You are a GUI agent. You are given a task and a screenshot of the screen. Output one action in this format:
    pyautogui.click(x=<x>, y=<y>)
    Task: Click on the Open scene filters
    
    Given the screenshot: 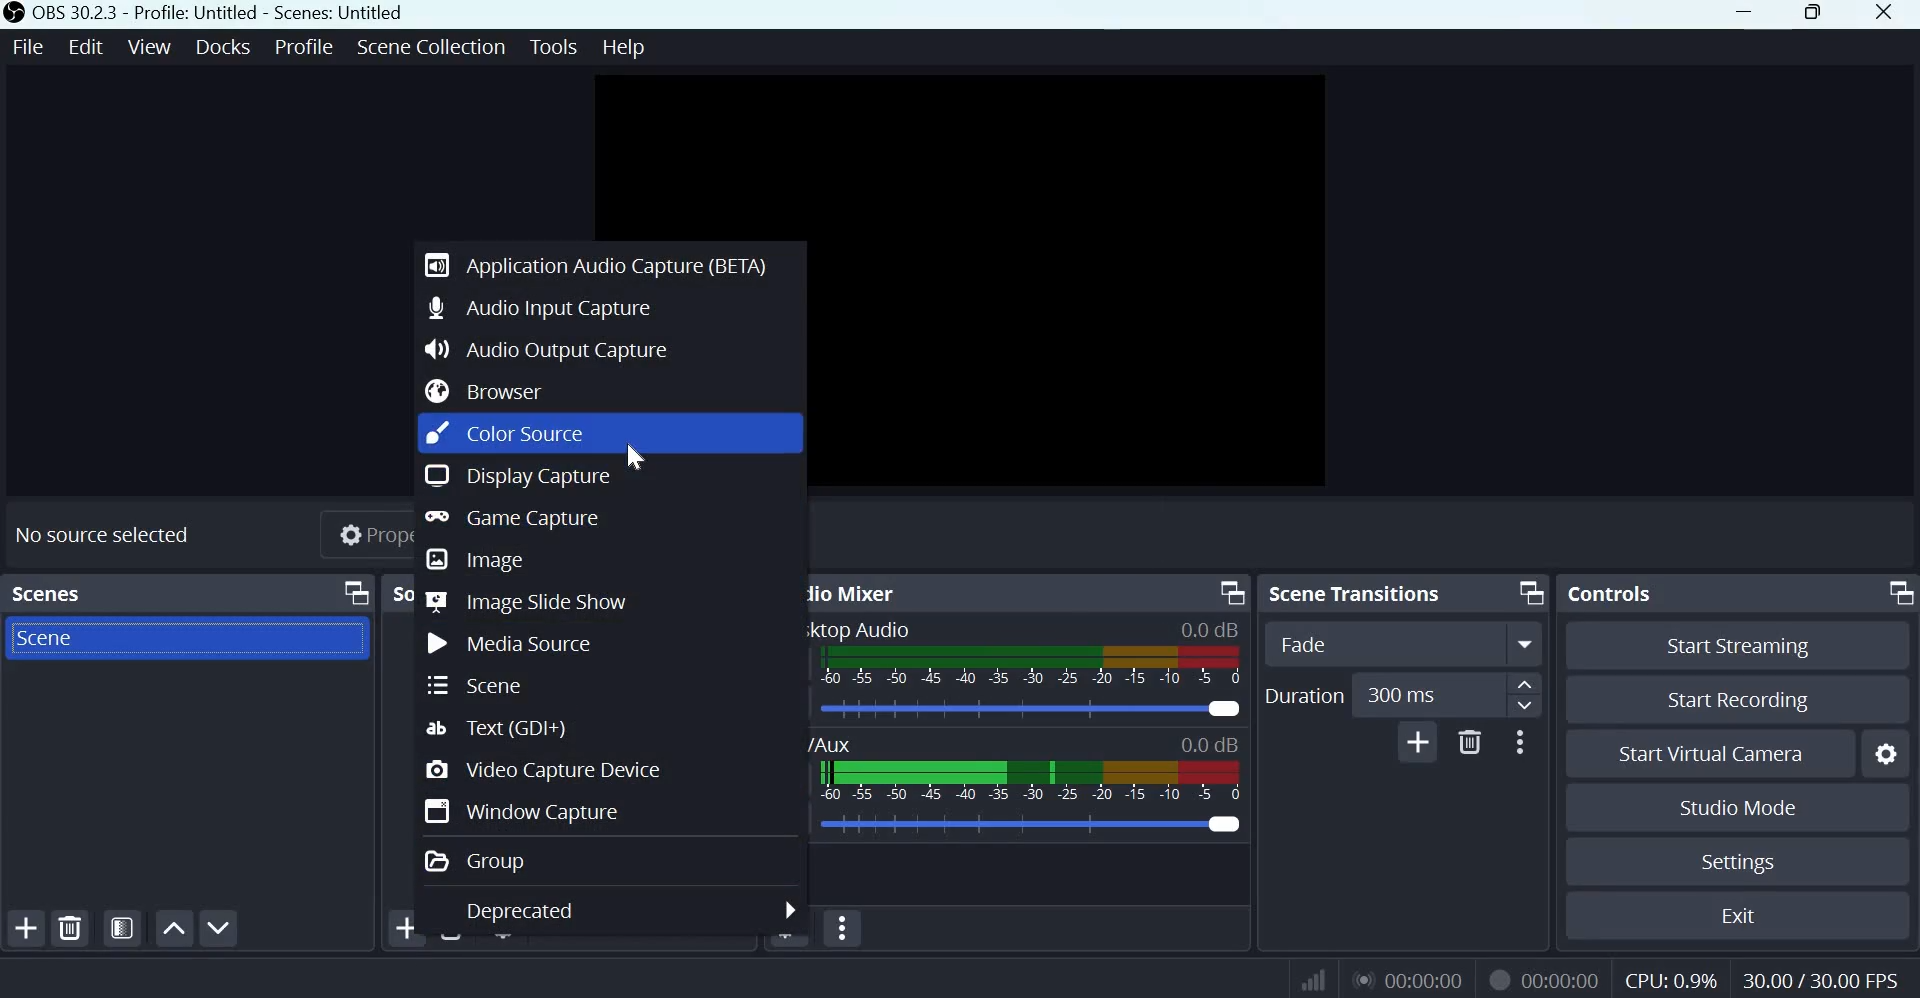 What is the action you would take?
    pyautogui.click(x=122, y=929)
    